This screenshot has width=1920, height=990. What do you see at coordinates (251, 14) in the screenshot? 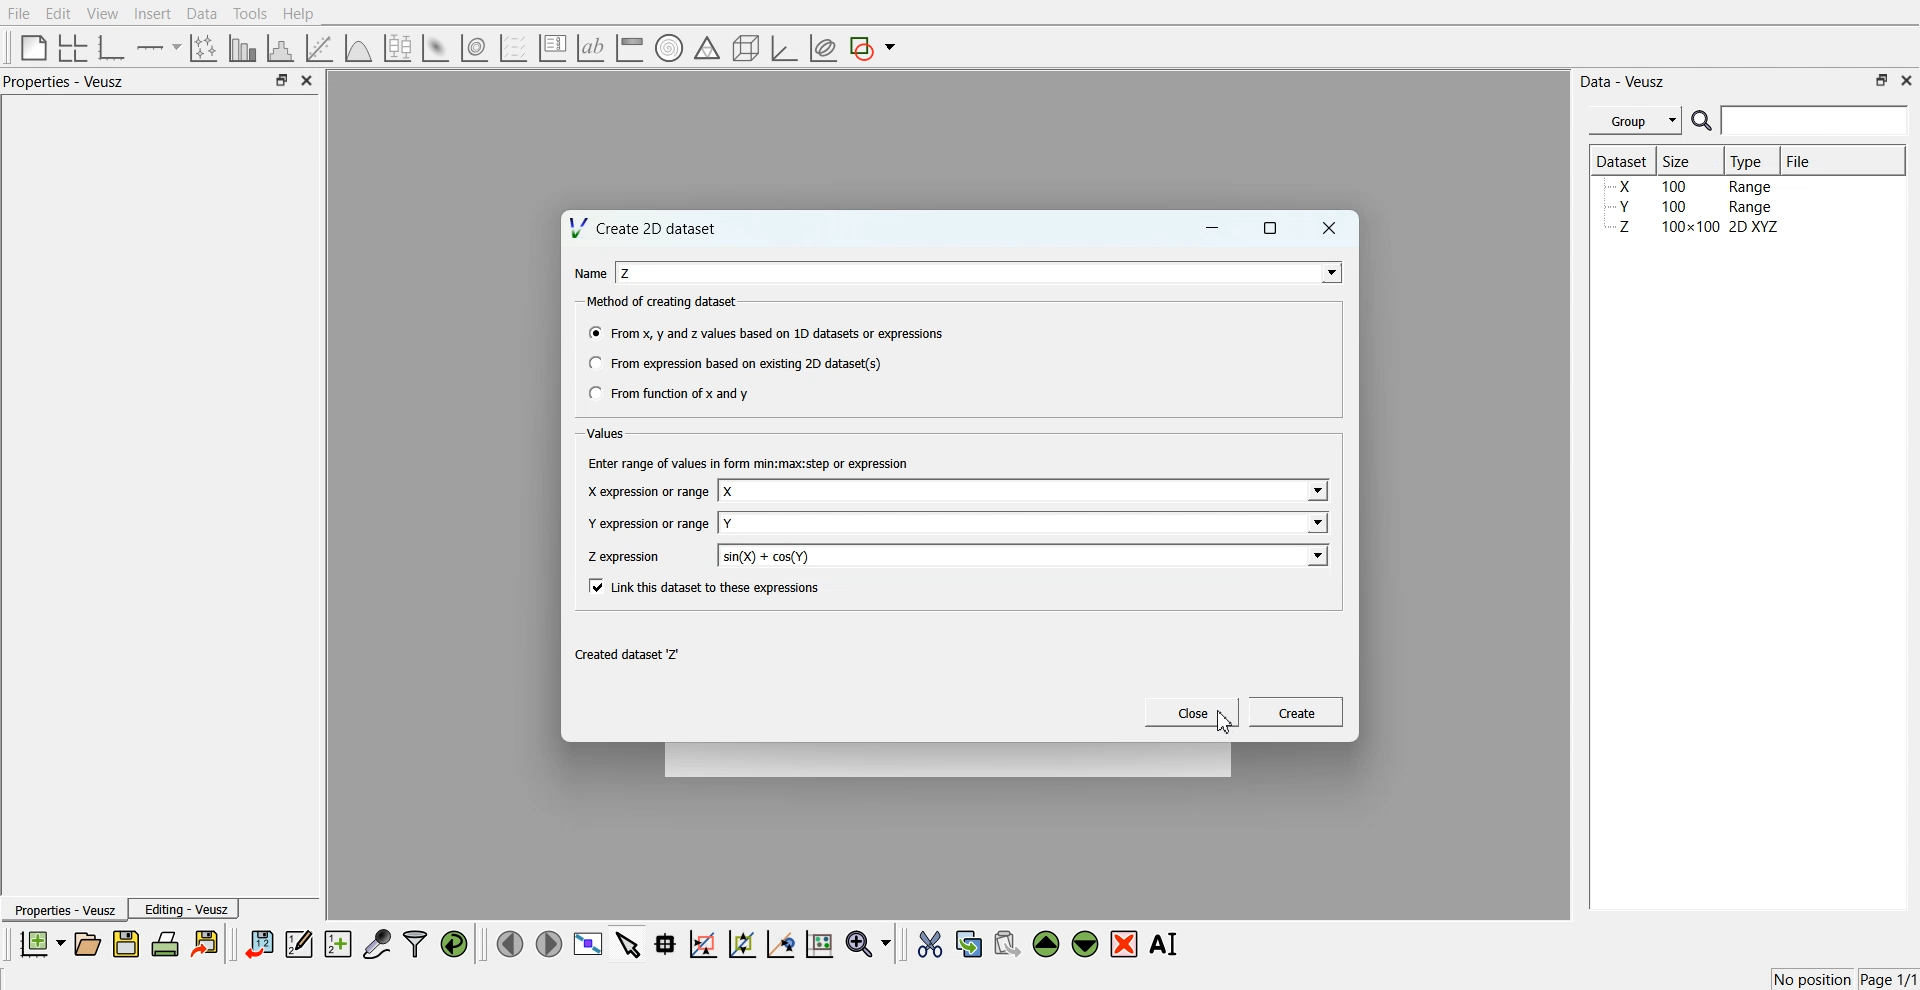
I see `Tools` at bounding box center [251, 14].